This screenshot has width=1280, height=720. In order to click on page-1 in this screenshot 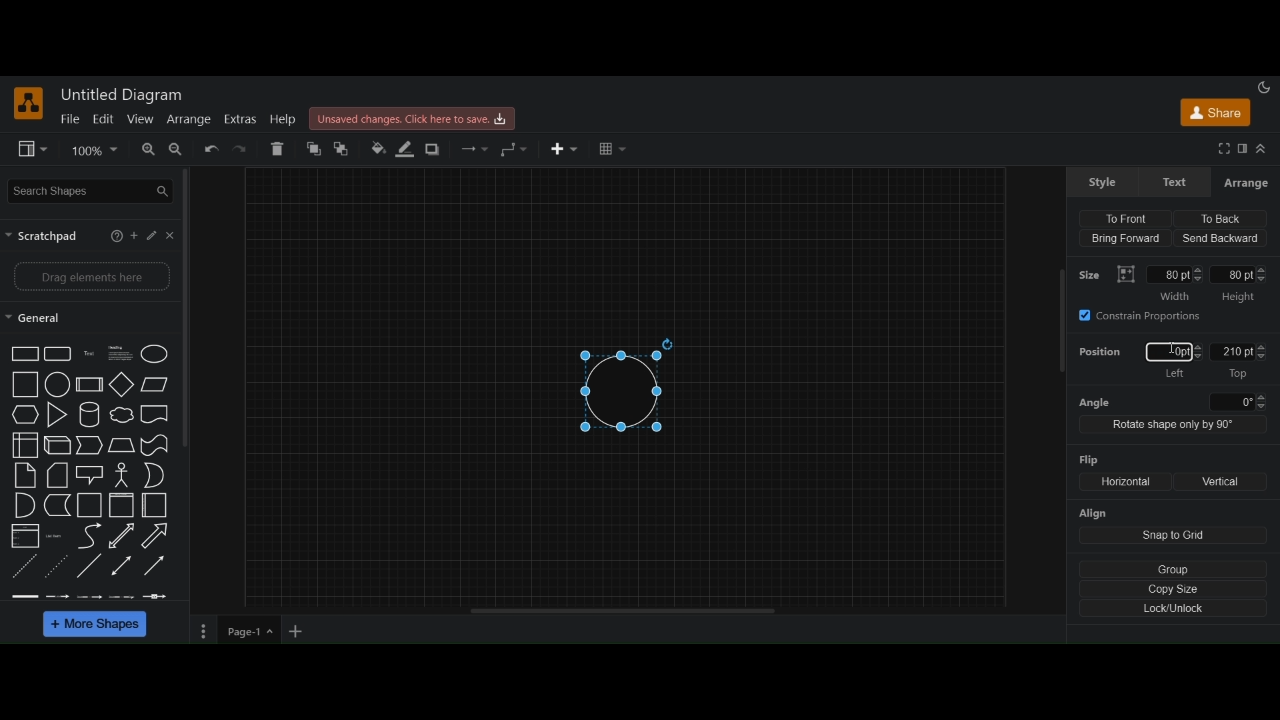, I will do `click(251, 631)`.